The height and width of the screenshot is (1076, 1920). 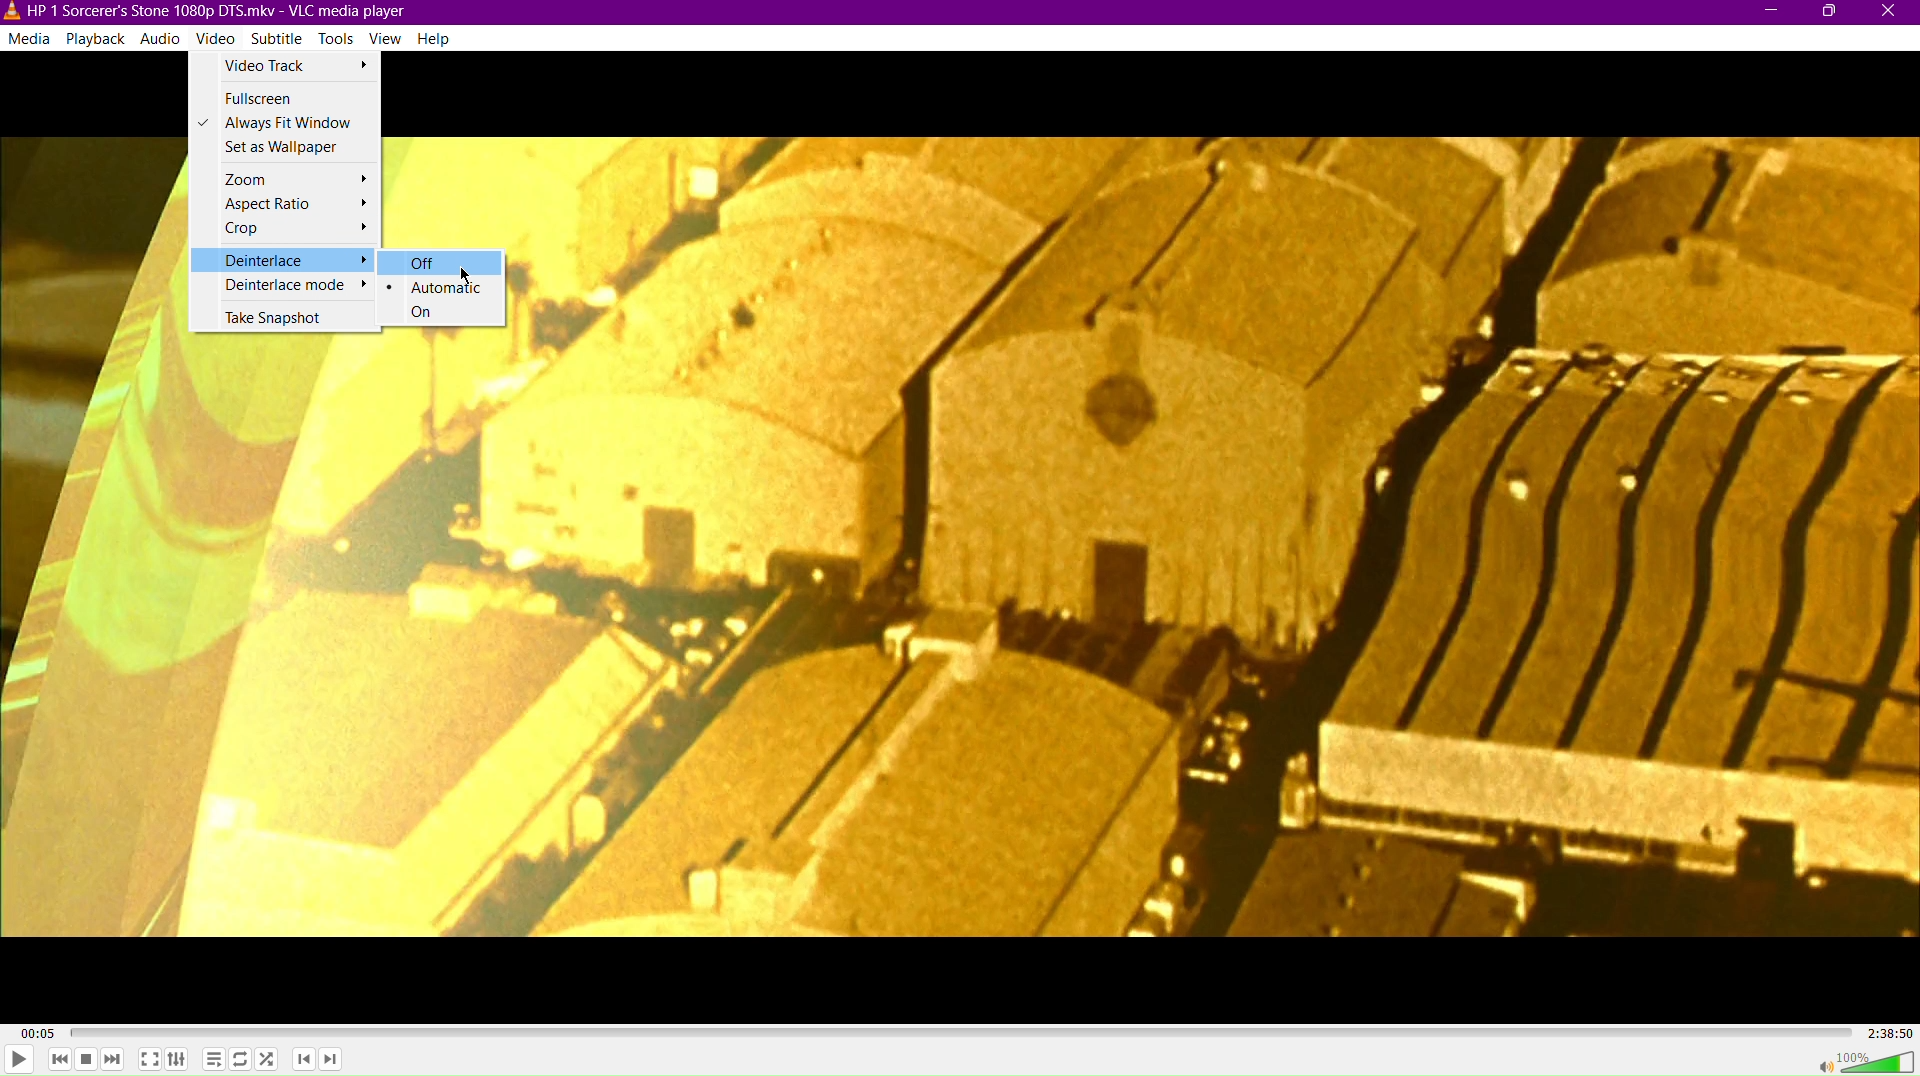 I want to click on Deinterlace, so click(x=284, y=260).